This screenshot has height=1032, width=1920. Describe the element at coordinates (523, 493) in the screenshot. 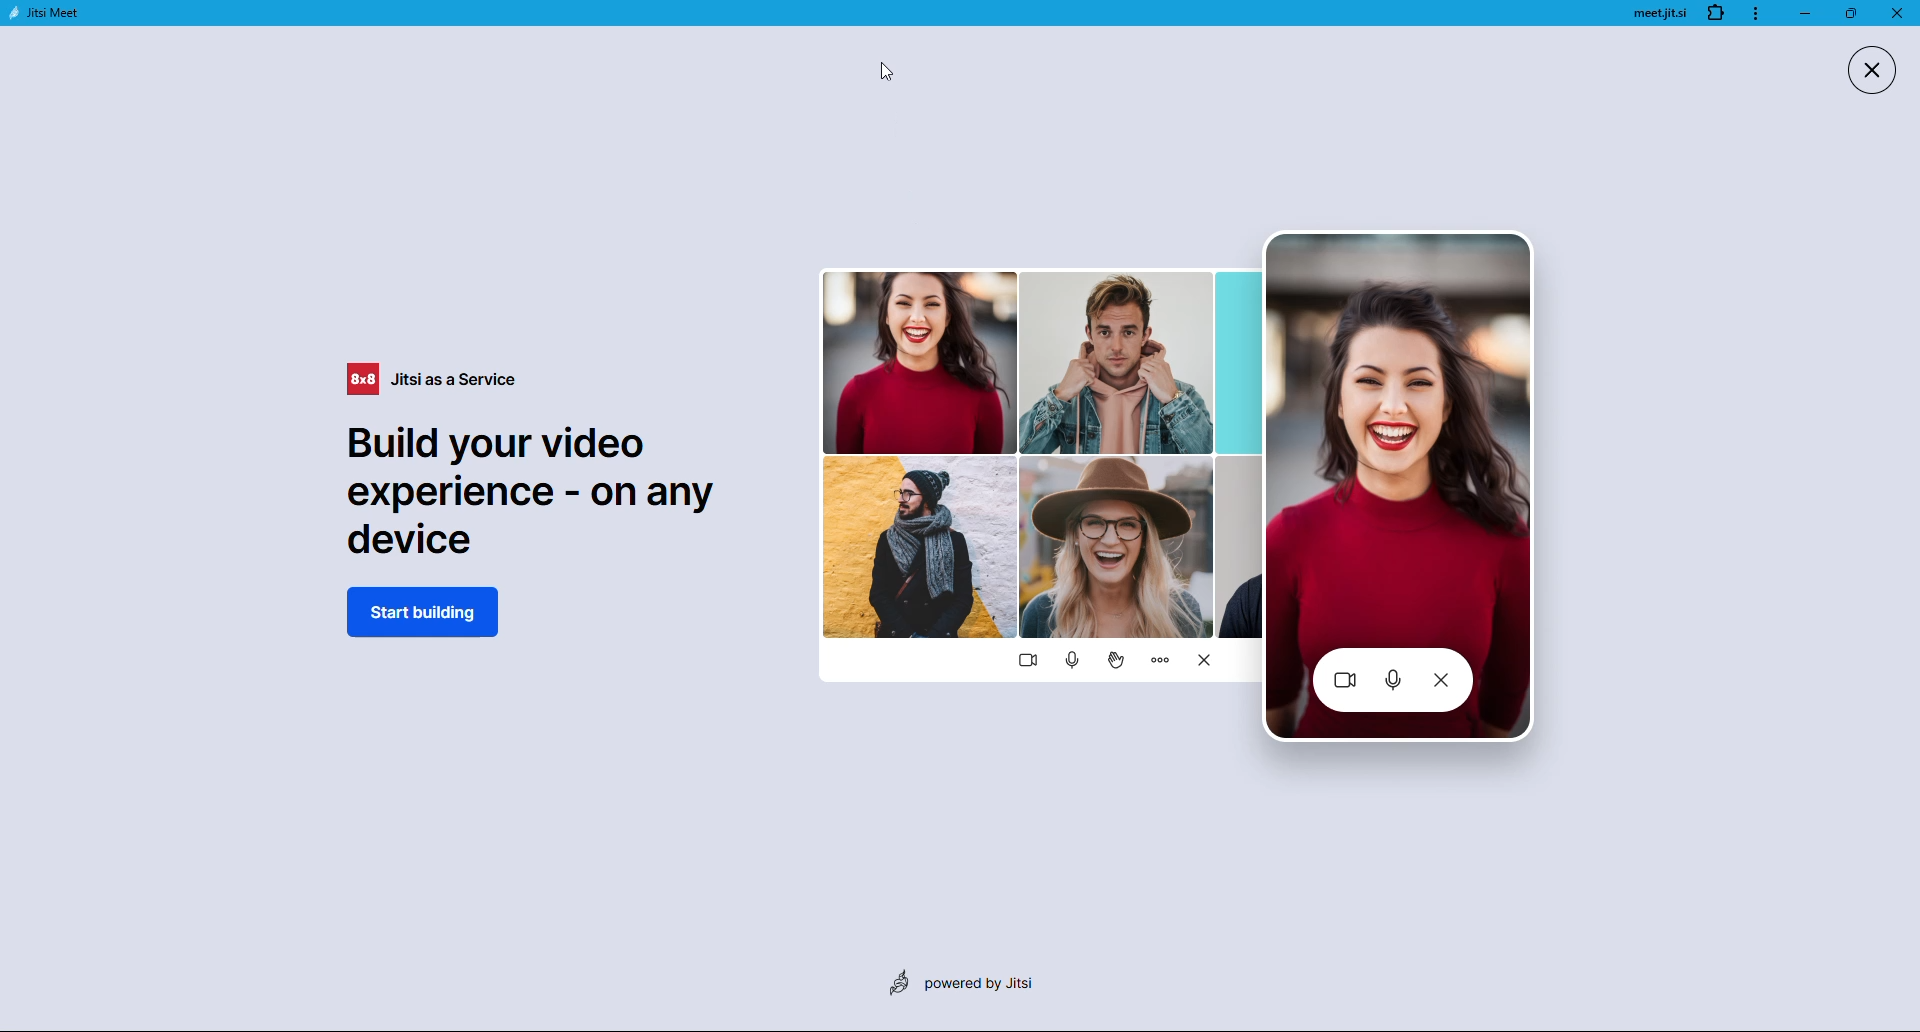

I see `Build your video experience - on any device` at that location.